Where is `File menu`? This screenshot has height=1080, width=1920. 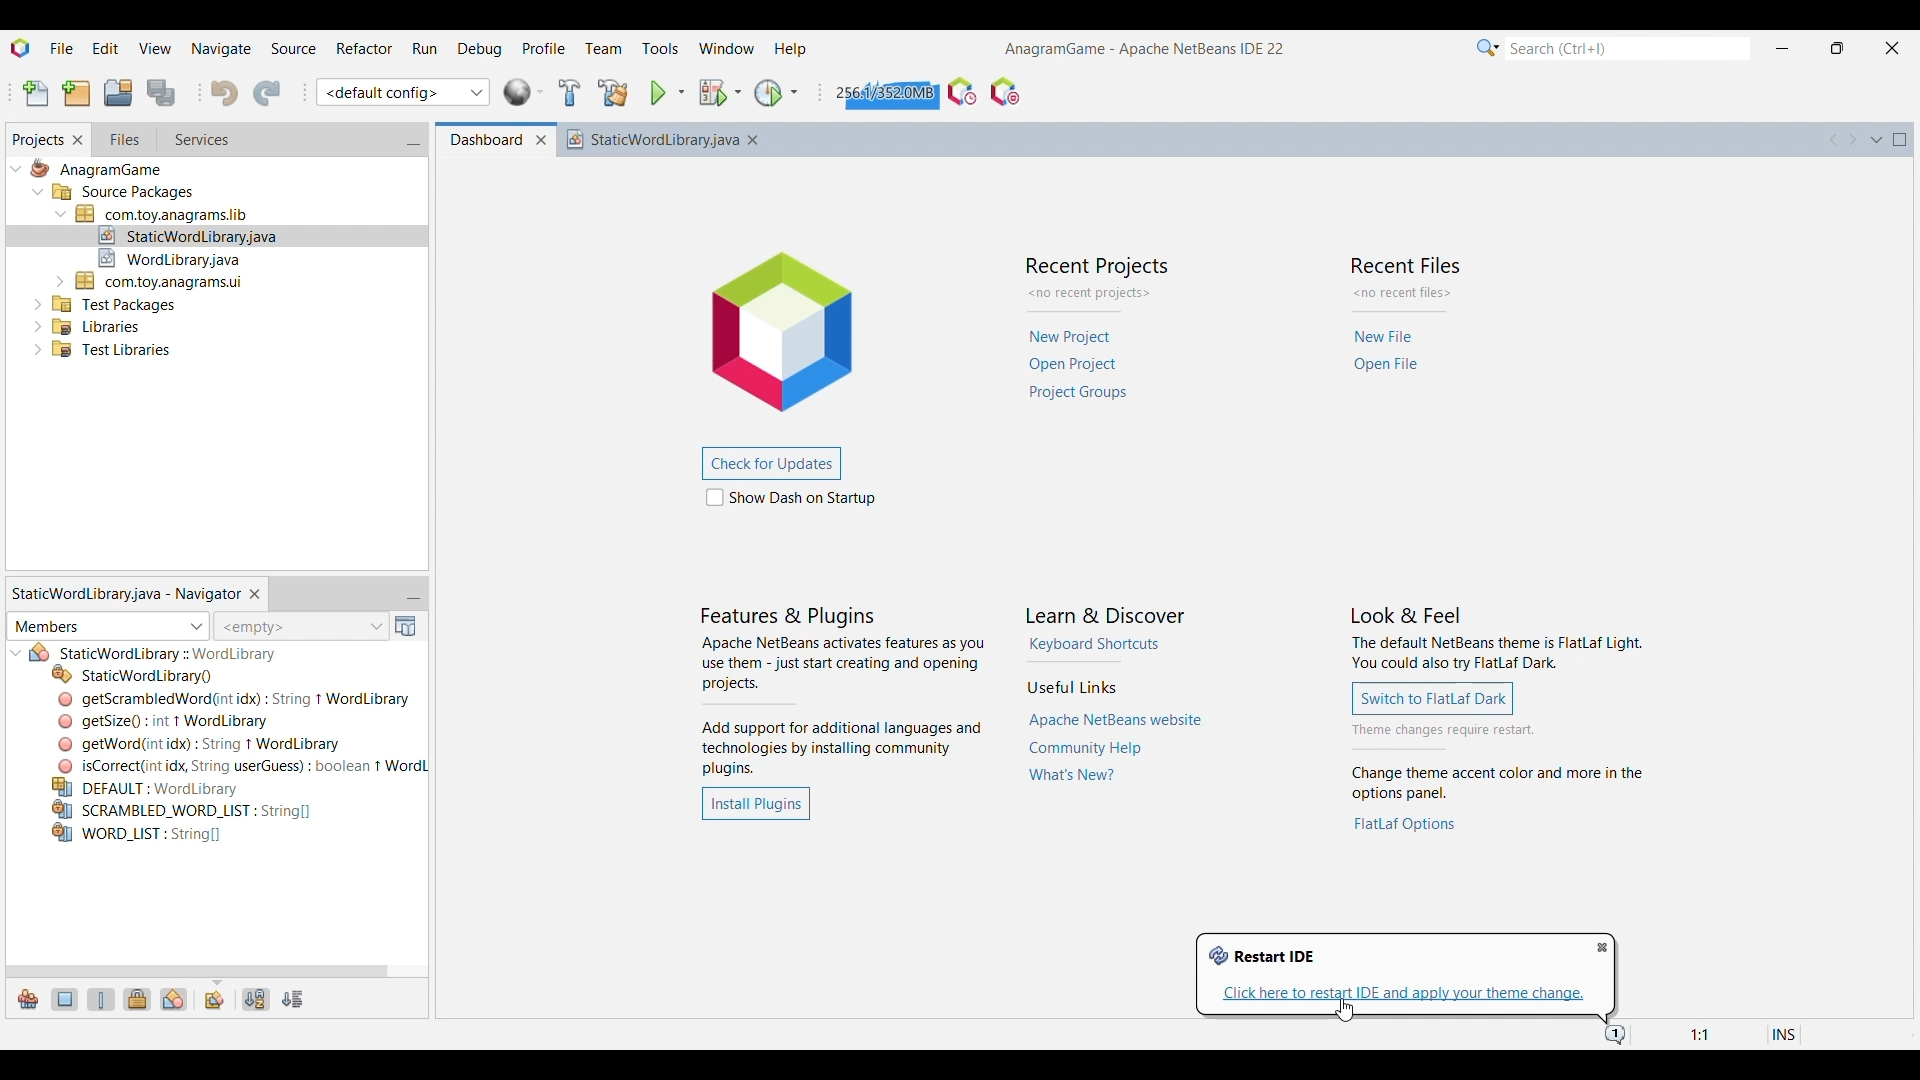 File menu is located at coordinates (62, 47).